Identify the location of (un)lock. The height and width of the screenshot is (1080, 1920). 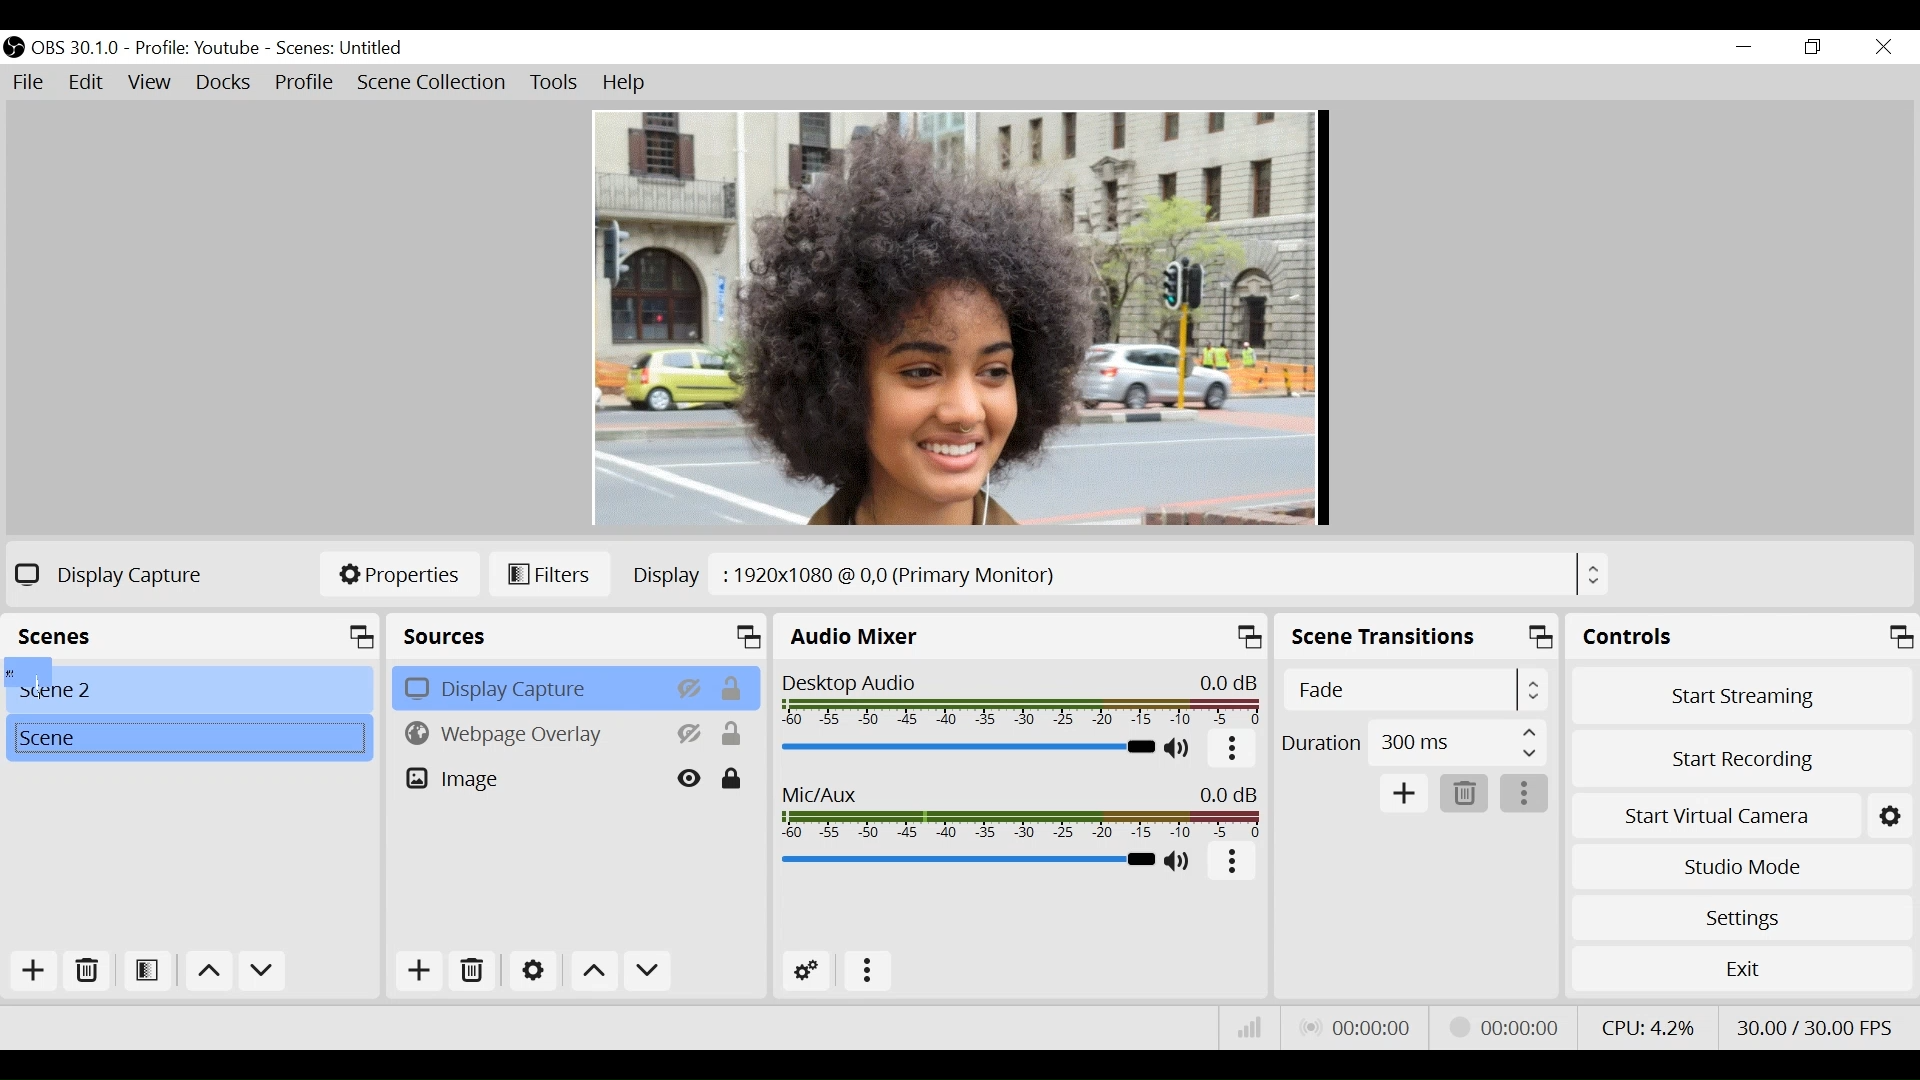
(733, 778).